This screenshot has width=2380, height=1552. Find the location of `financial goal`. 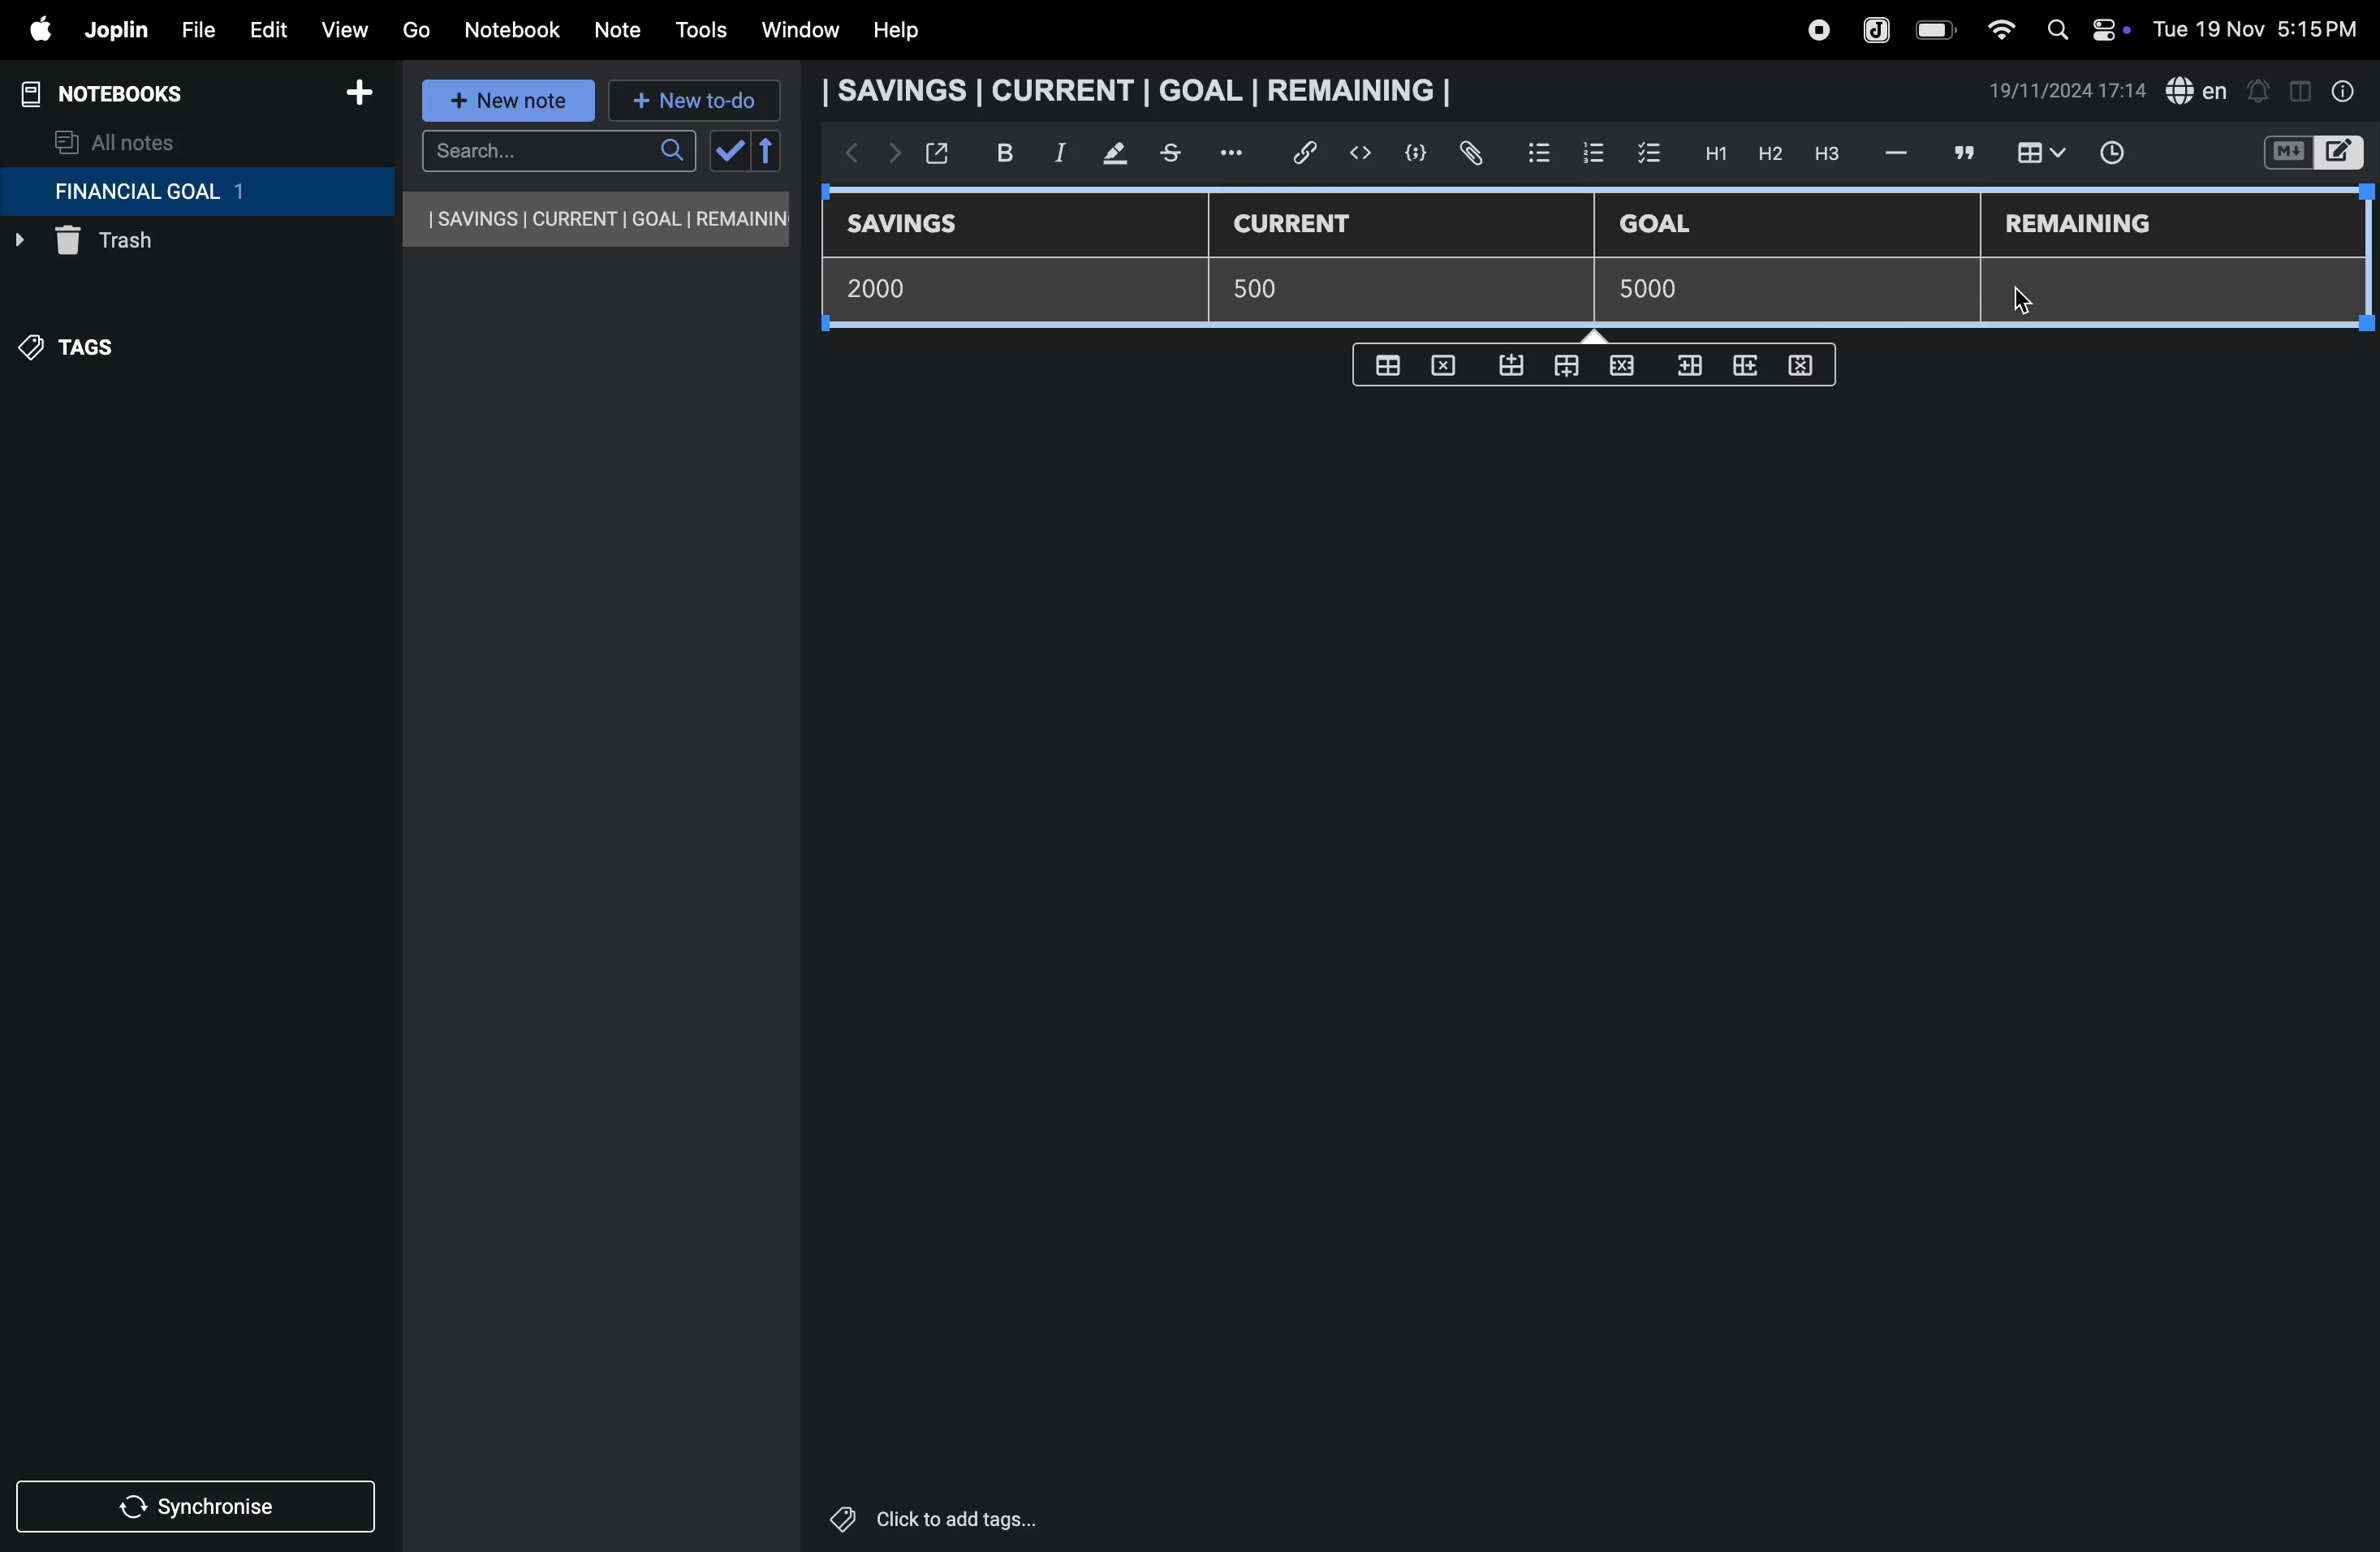

financial goal is located at coordinates (196, 192).